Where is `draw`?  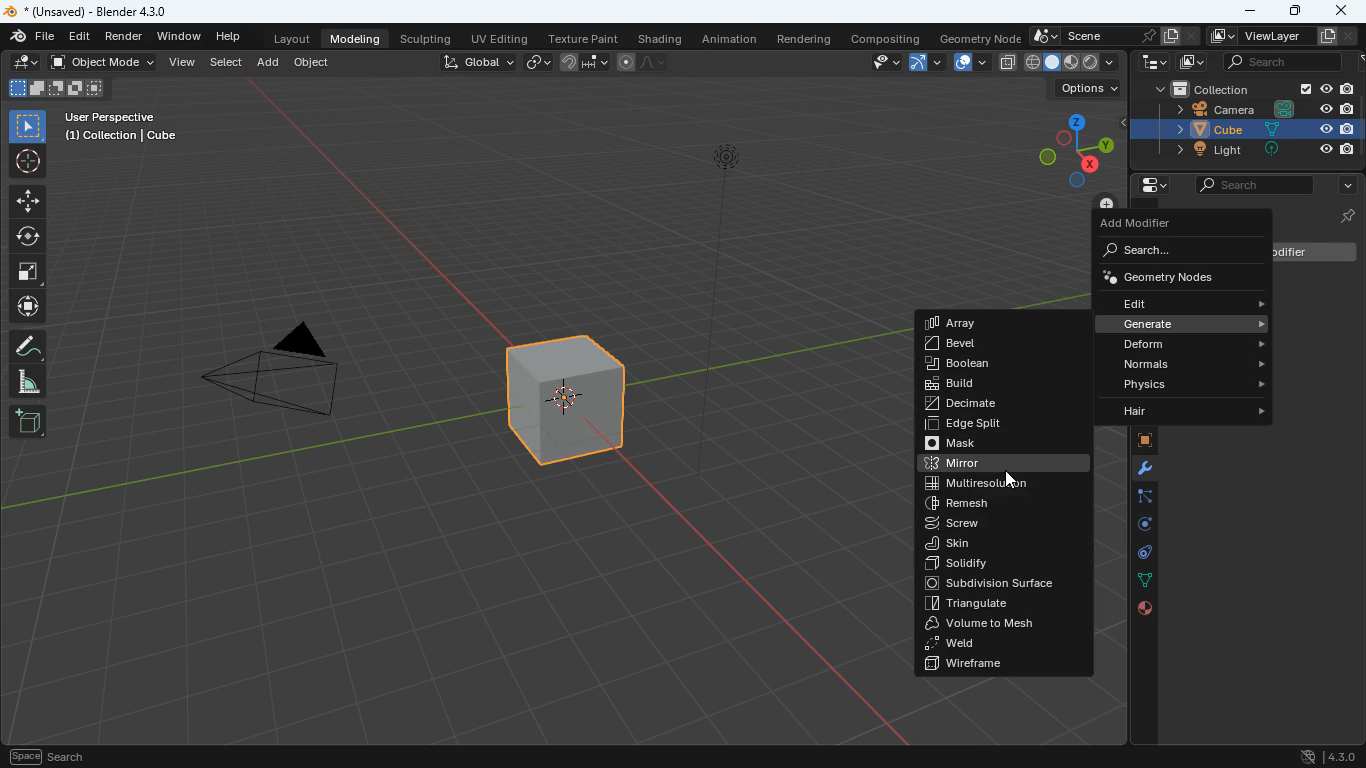
draw is located at coordinates (30, 345).